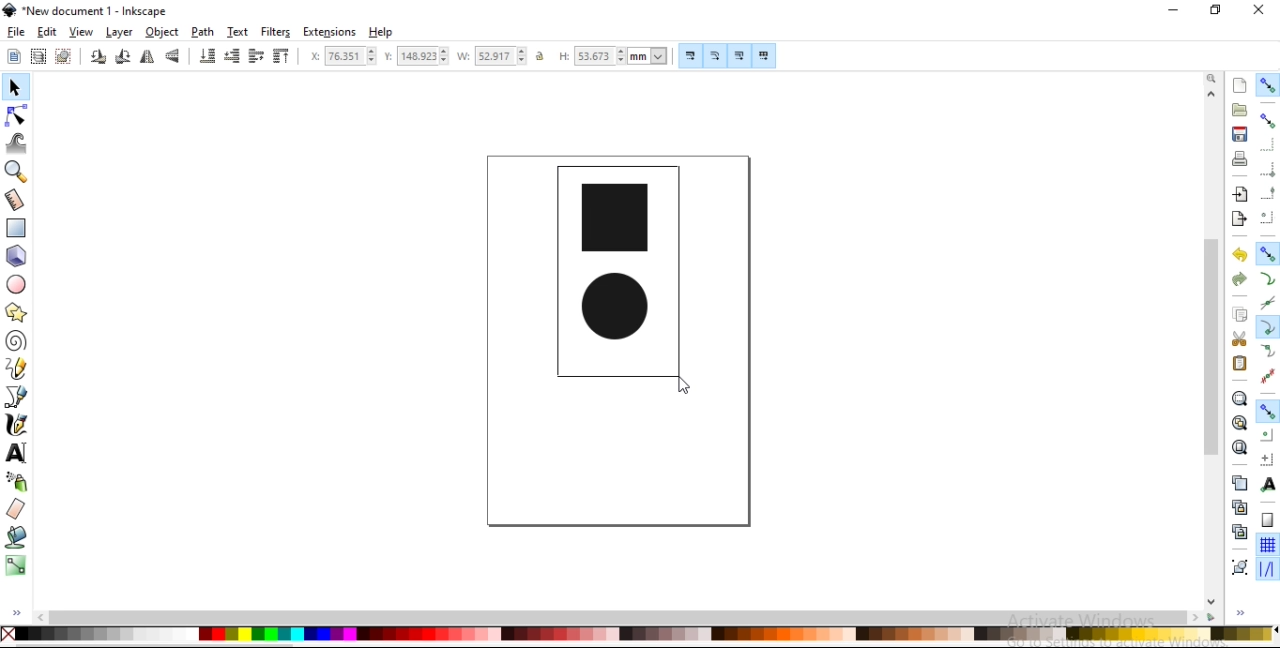  Describe the element at coordinates (147, 58) in the screenshot. I see `flip horizontal` at that location.